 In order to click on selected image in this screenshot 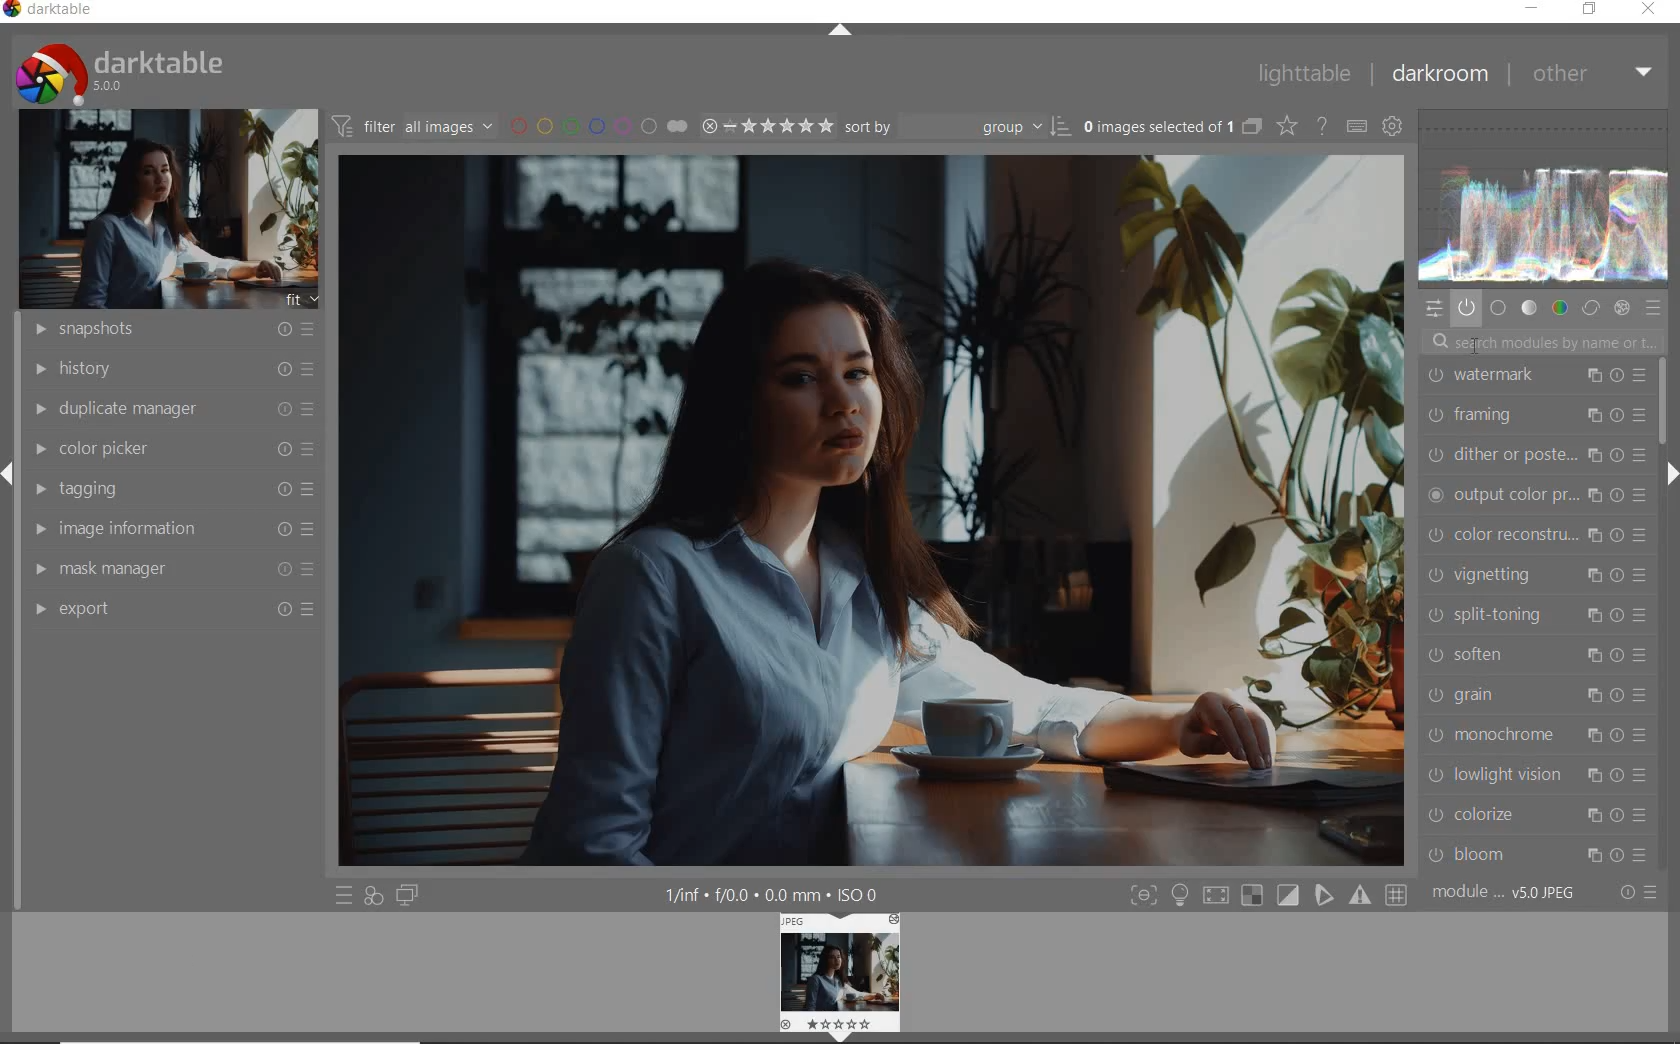, I will do `click(871, 512)`.